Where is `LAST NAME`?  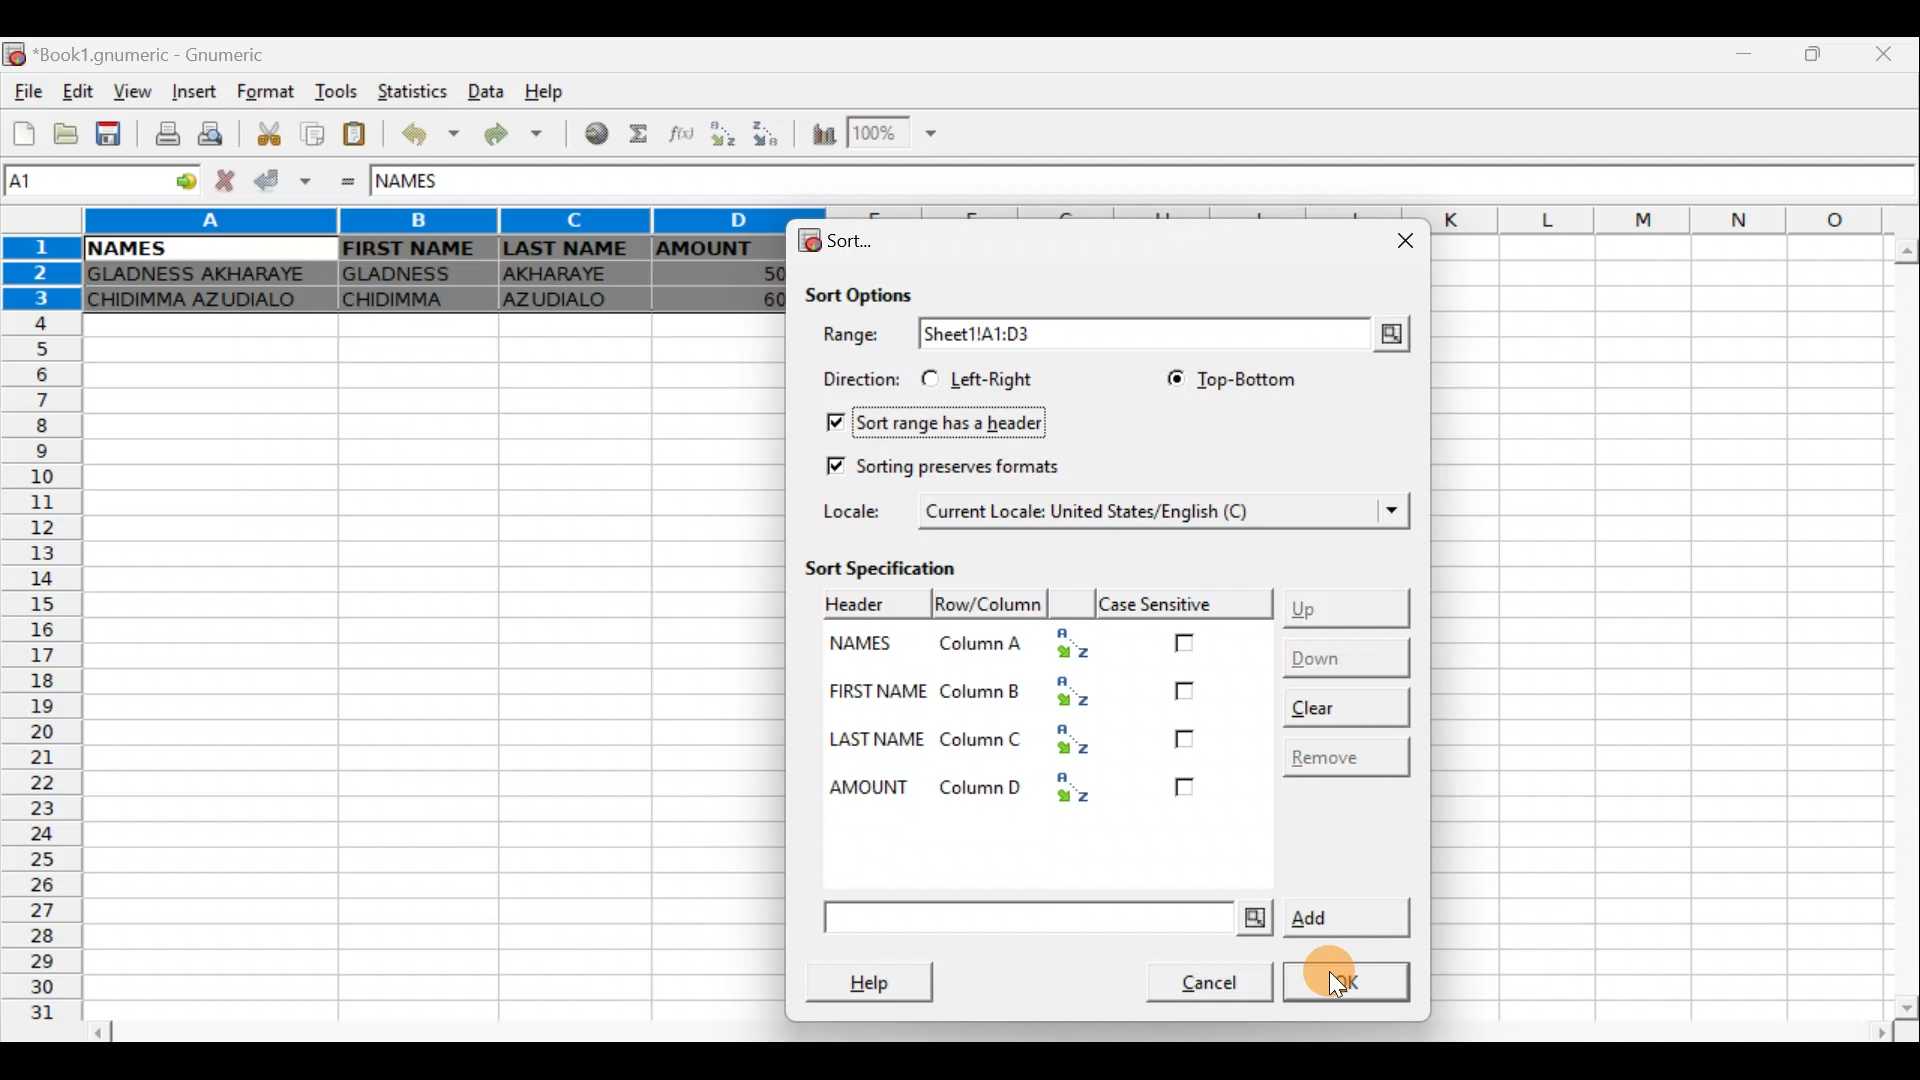 LAST NAME is located at coordinates (880, 741).